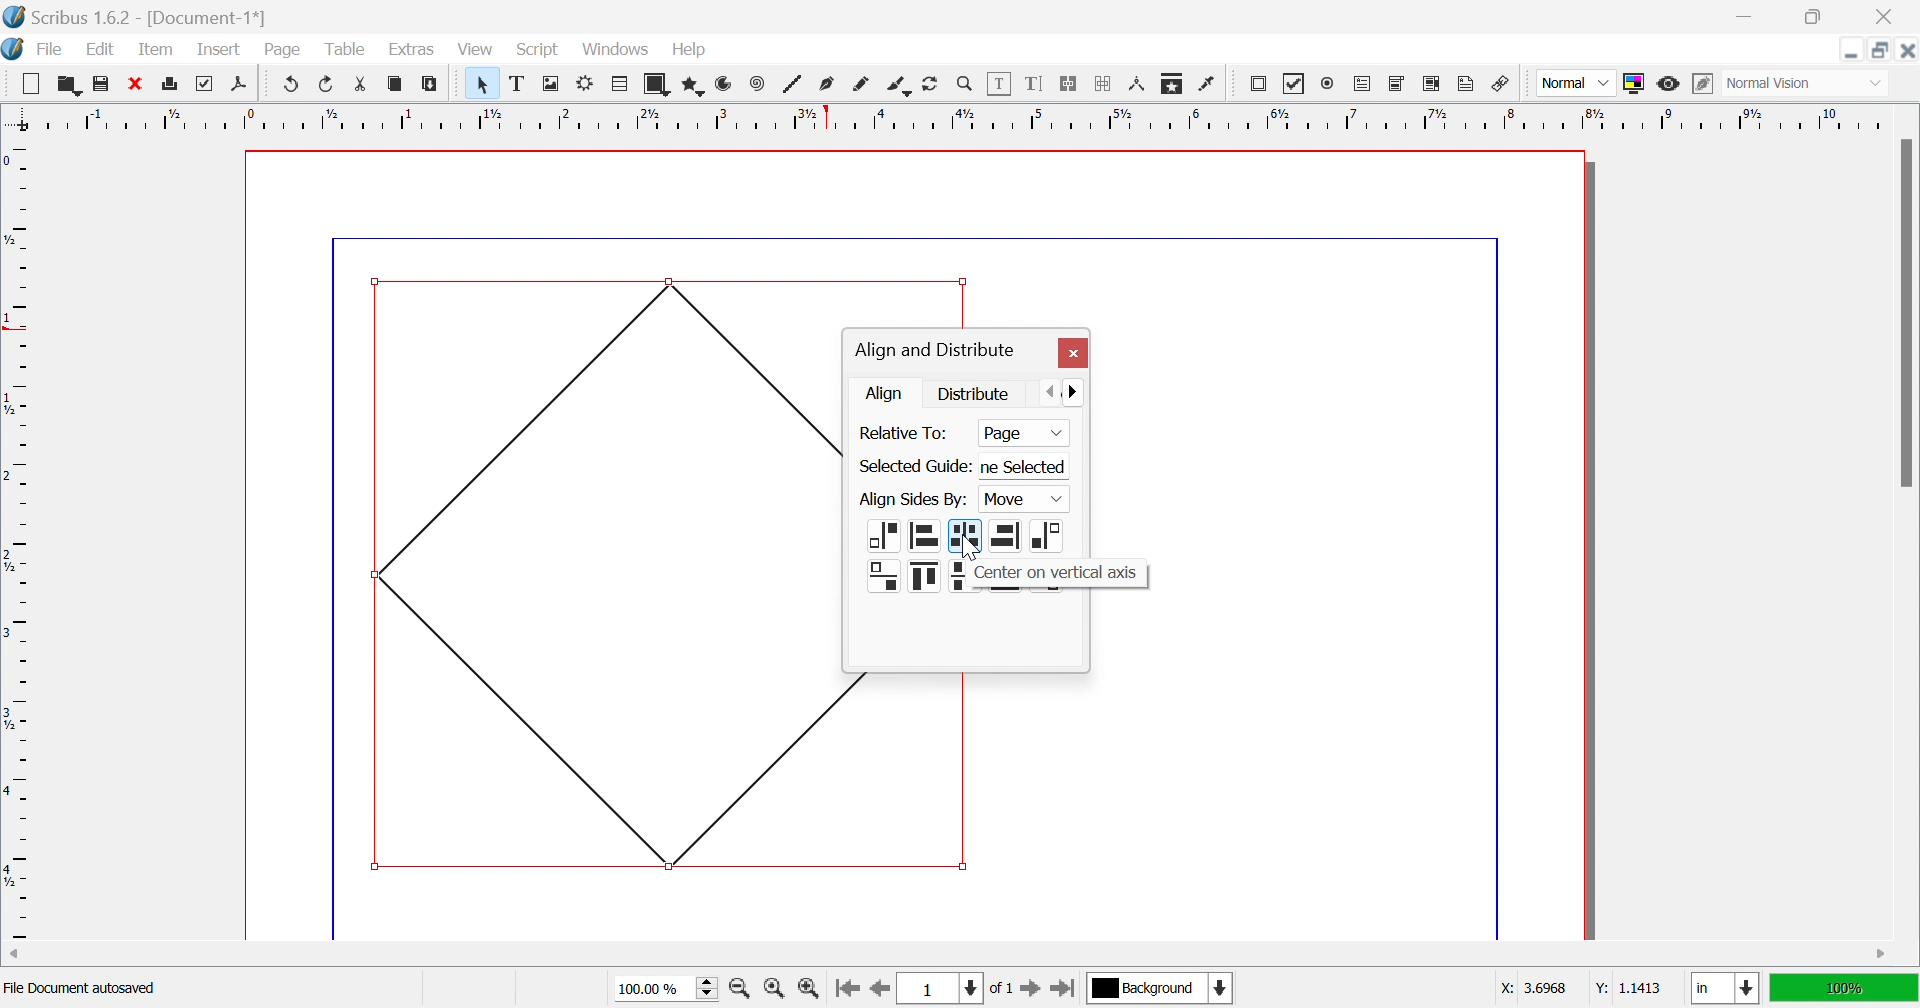 The width and height of the screenshot is (1920, 1008). I want to click on Script, so click(543, 51).